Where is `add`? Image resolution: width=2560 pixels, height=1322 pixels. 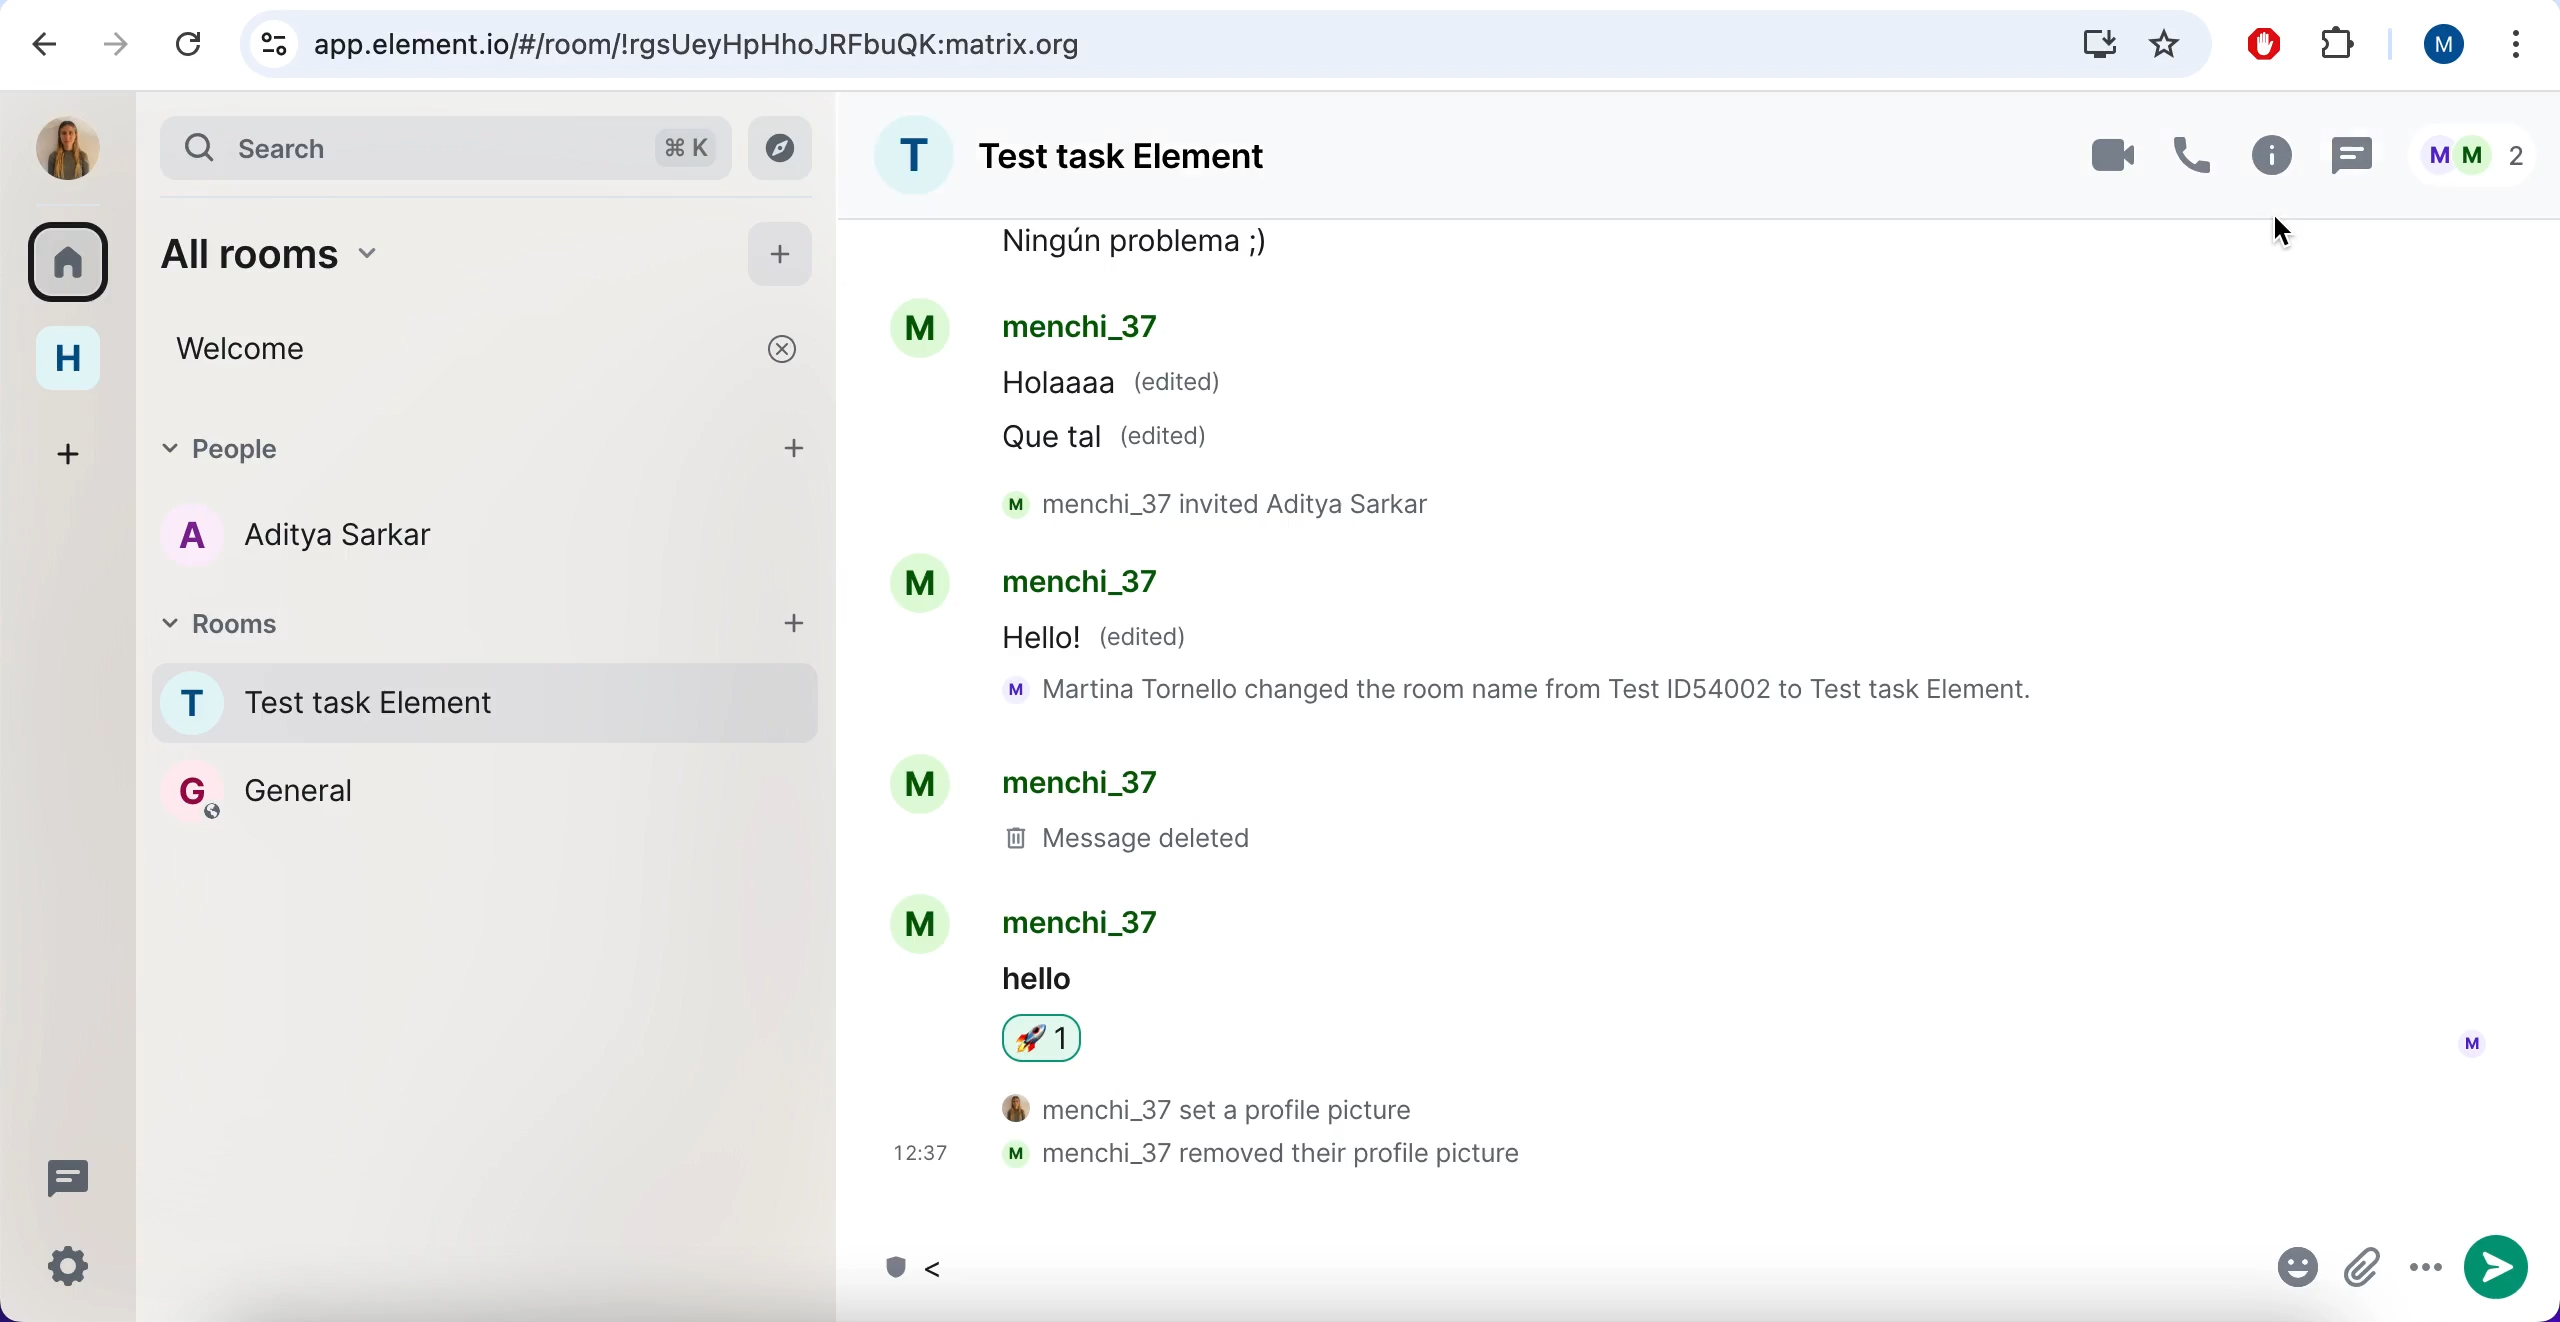
add is located at coordinates (800, 450).